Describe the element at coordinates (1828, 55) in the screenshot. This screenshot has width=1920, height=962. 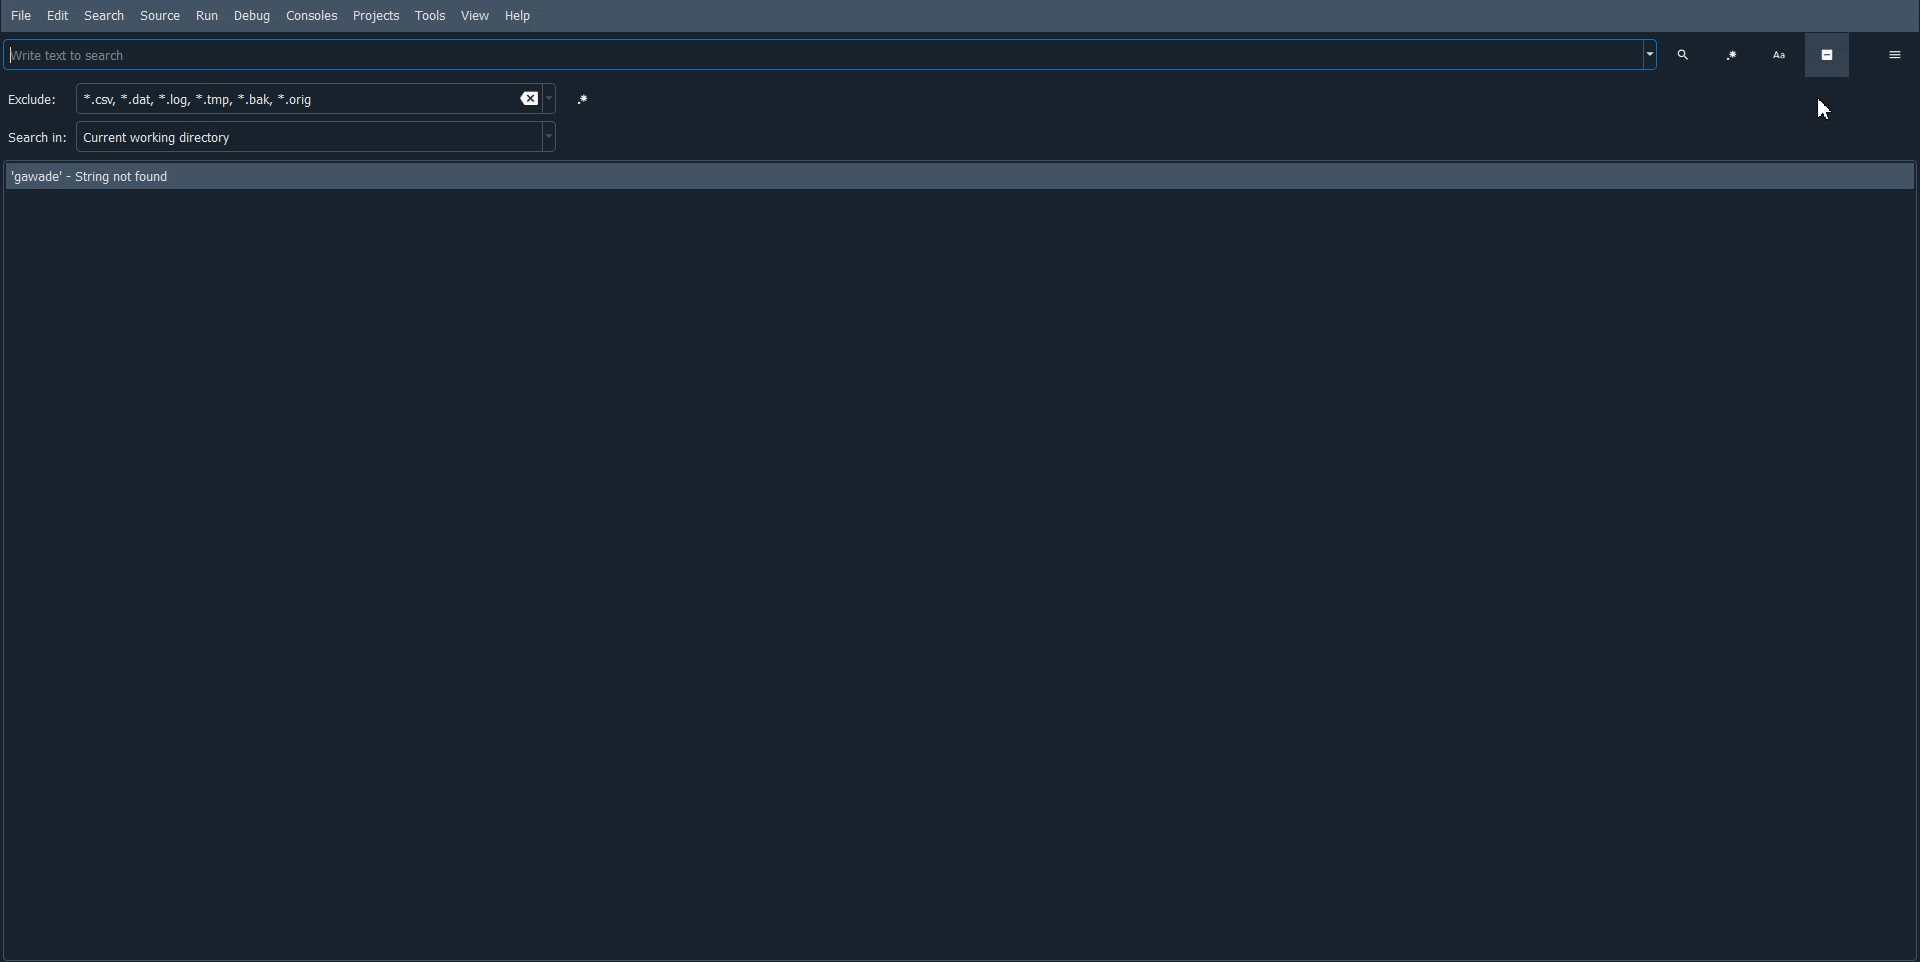
I see `Hide advance option` at that location.